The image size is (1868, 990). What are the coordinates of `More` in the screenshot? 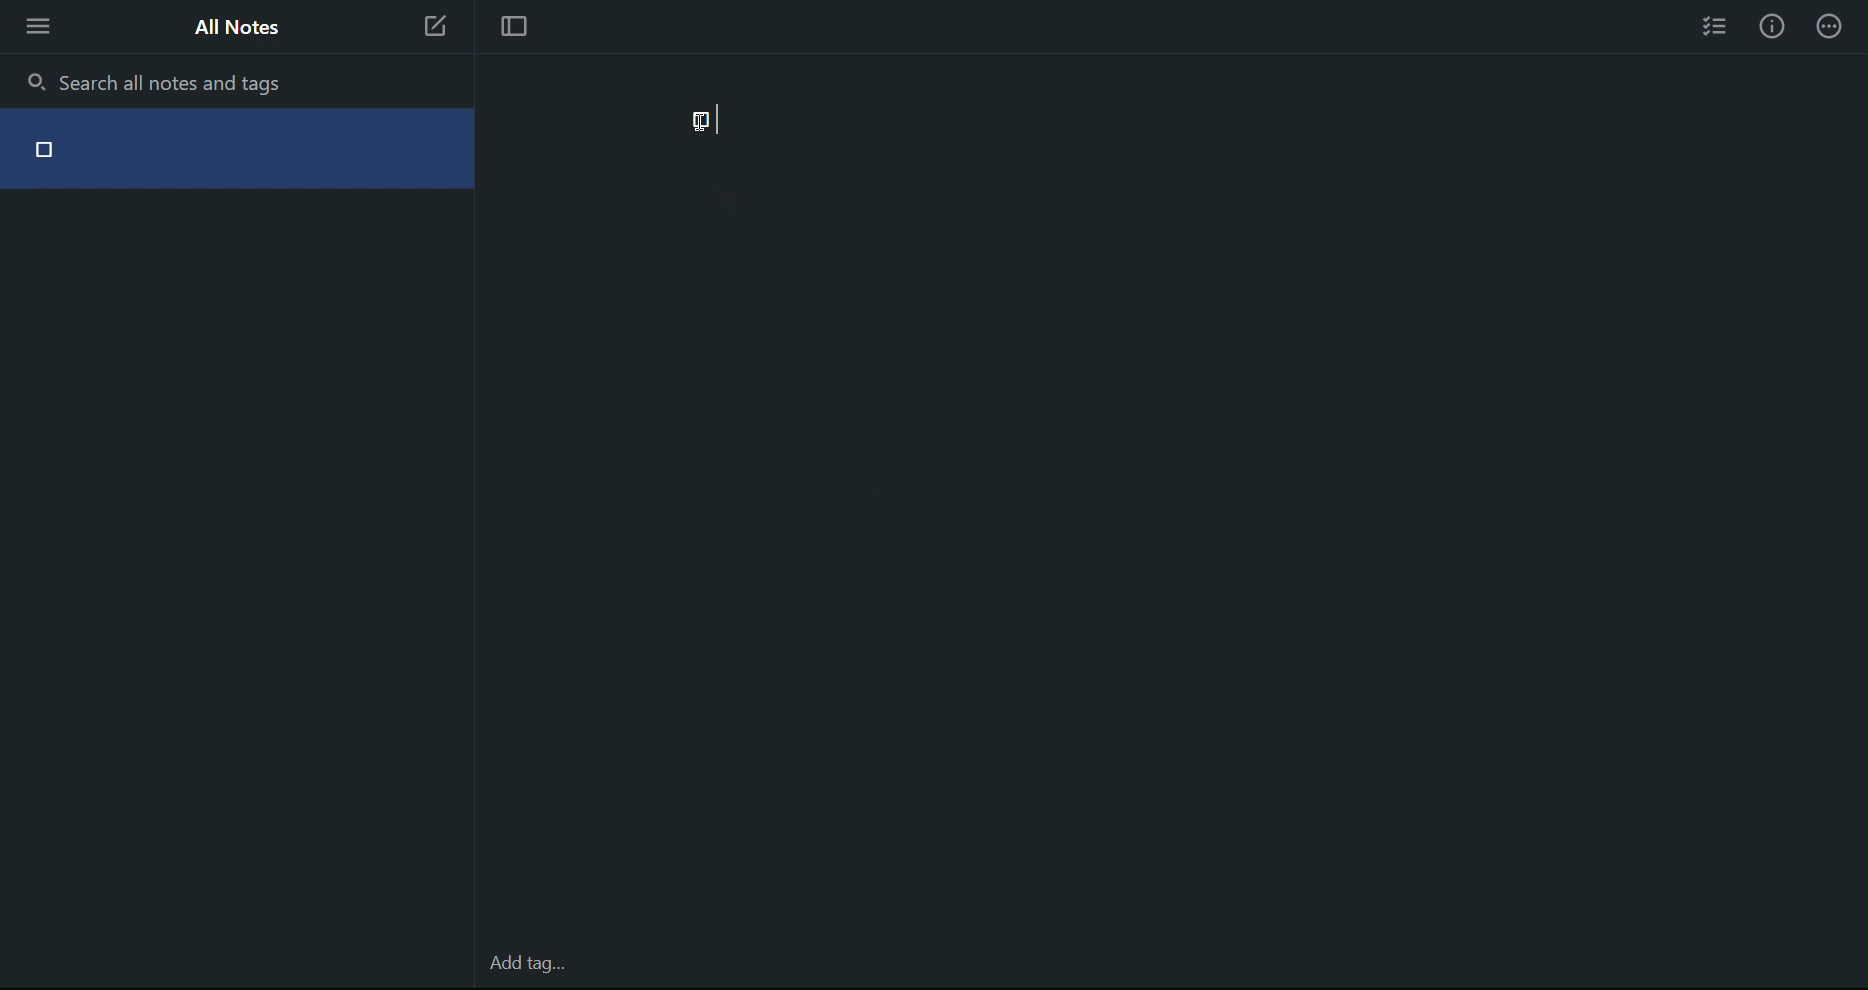 It's located at (37, 26).